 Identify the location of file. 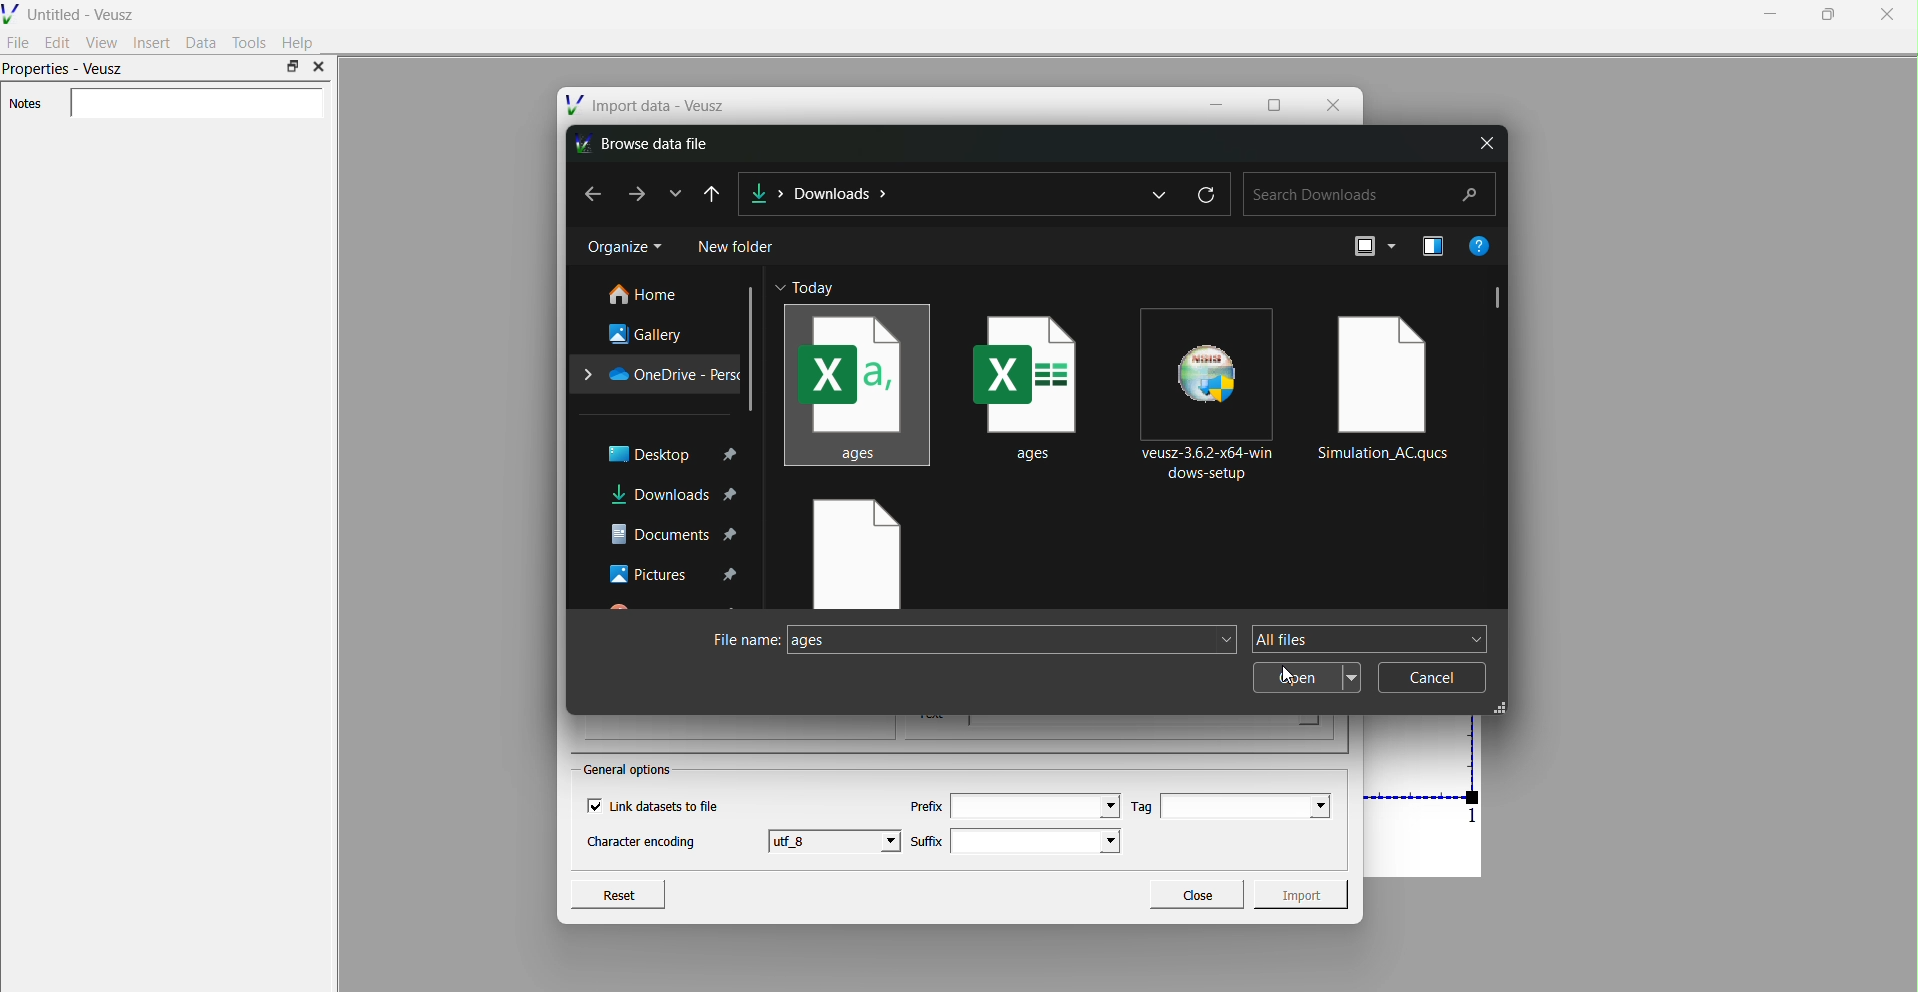
(854, 556).